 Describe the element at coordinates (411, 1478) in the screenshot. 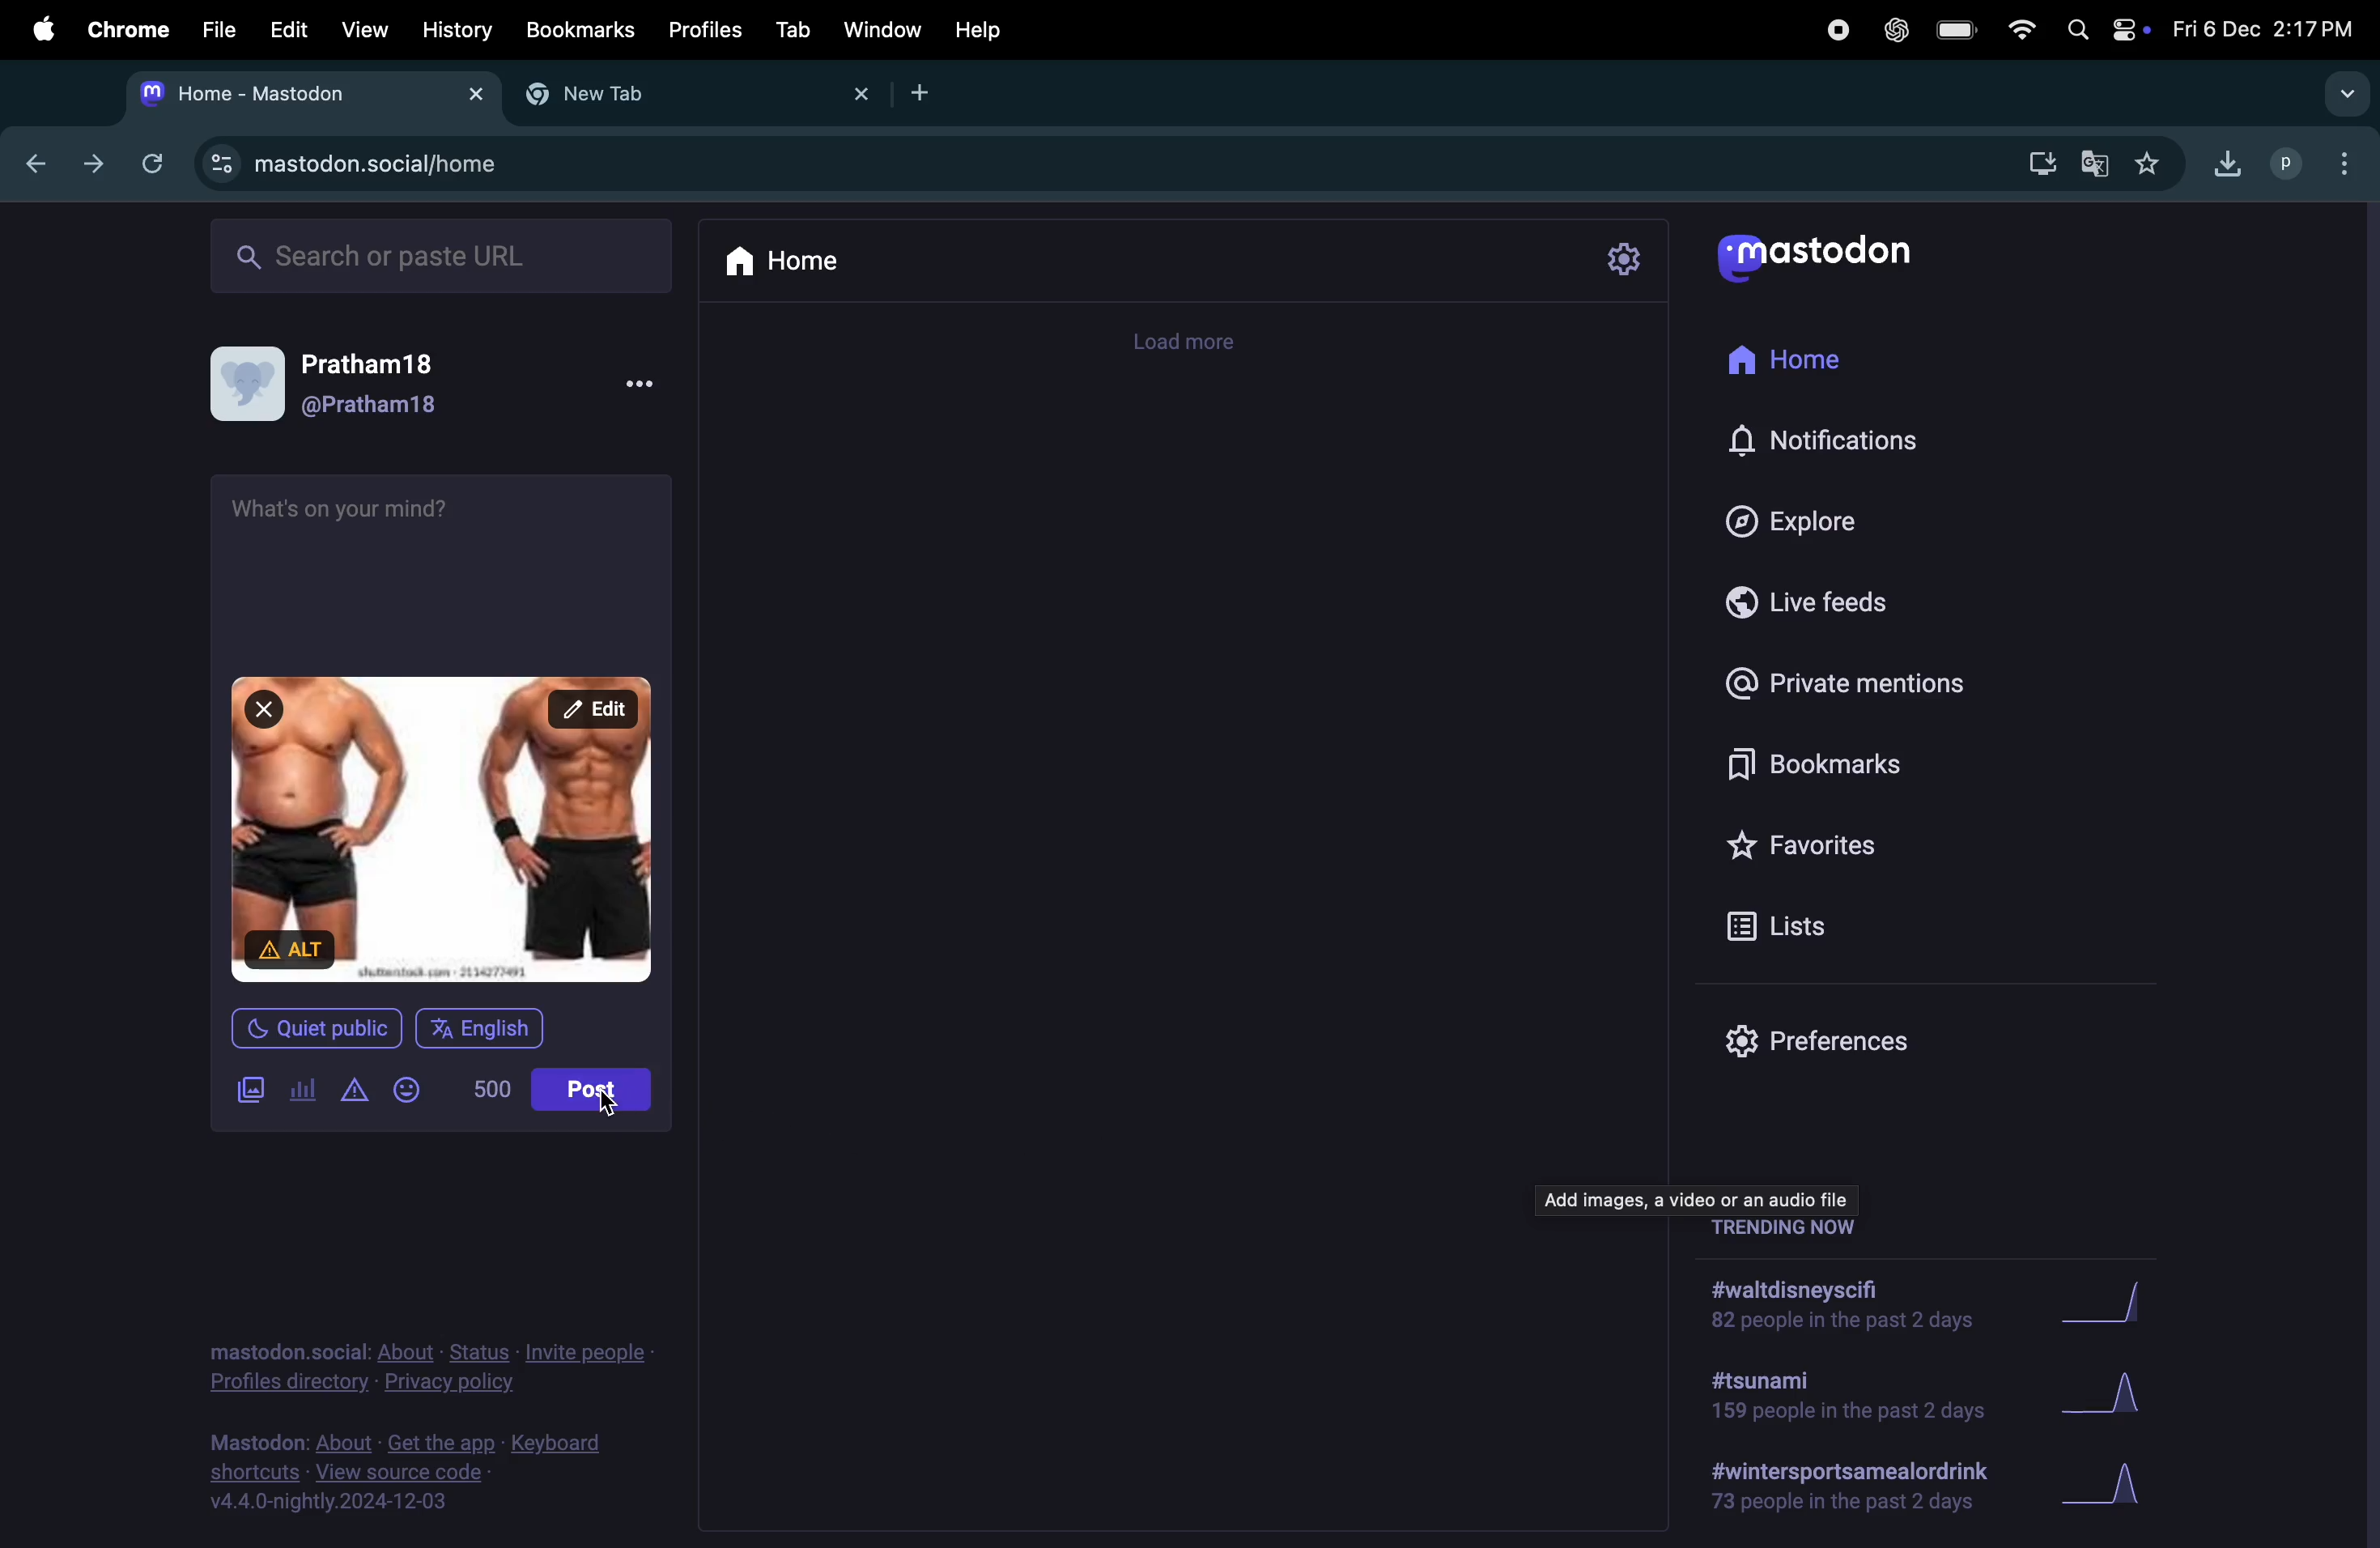

I see `view source code` at that location.